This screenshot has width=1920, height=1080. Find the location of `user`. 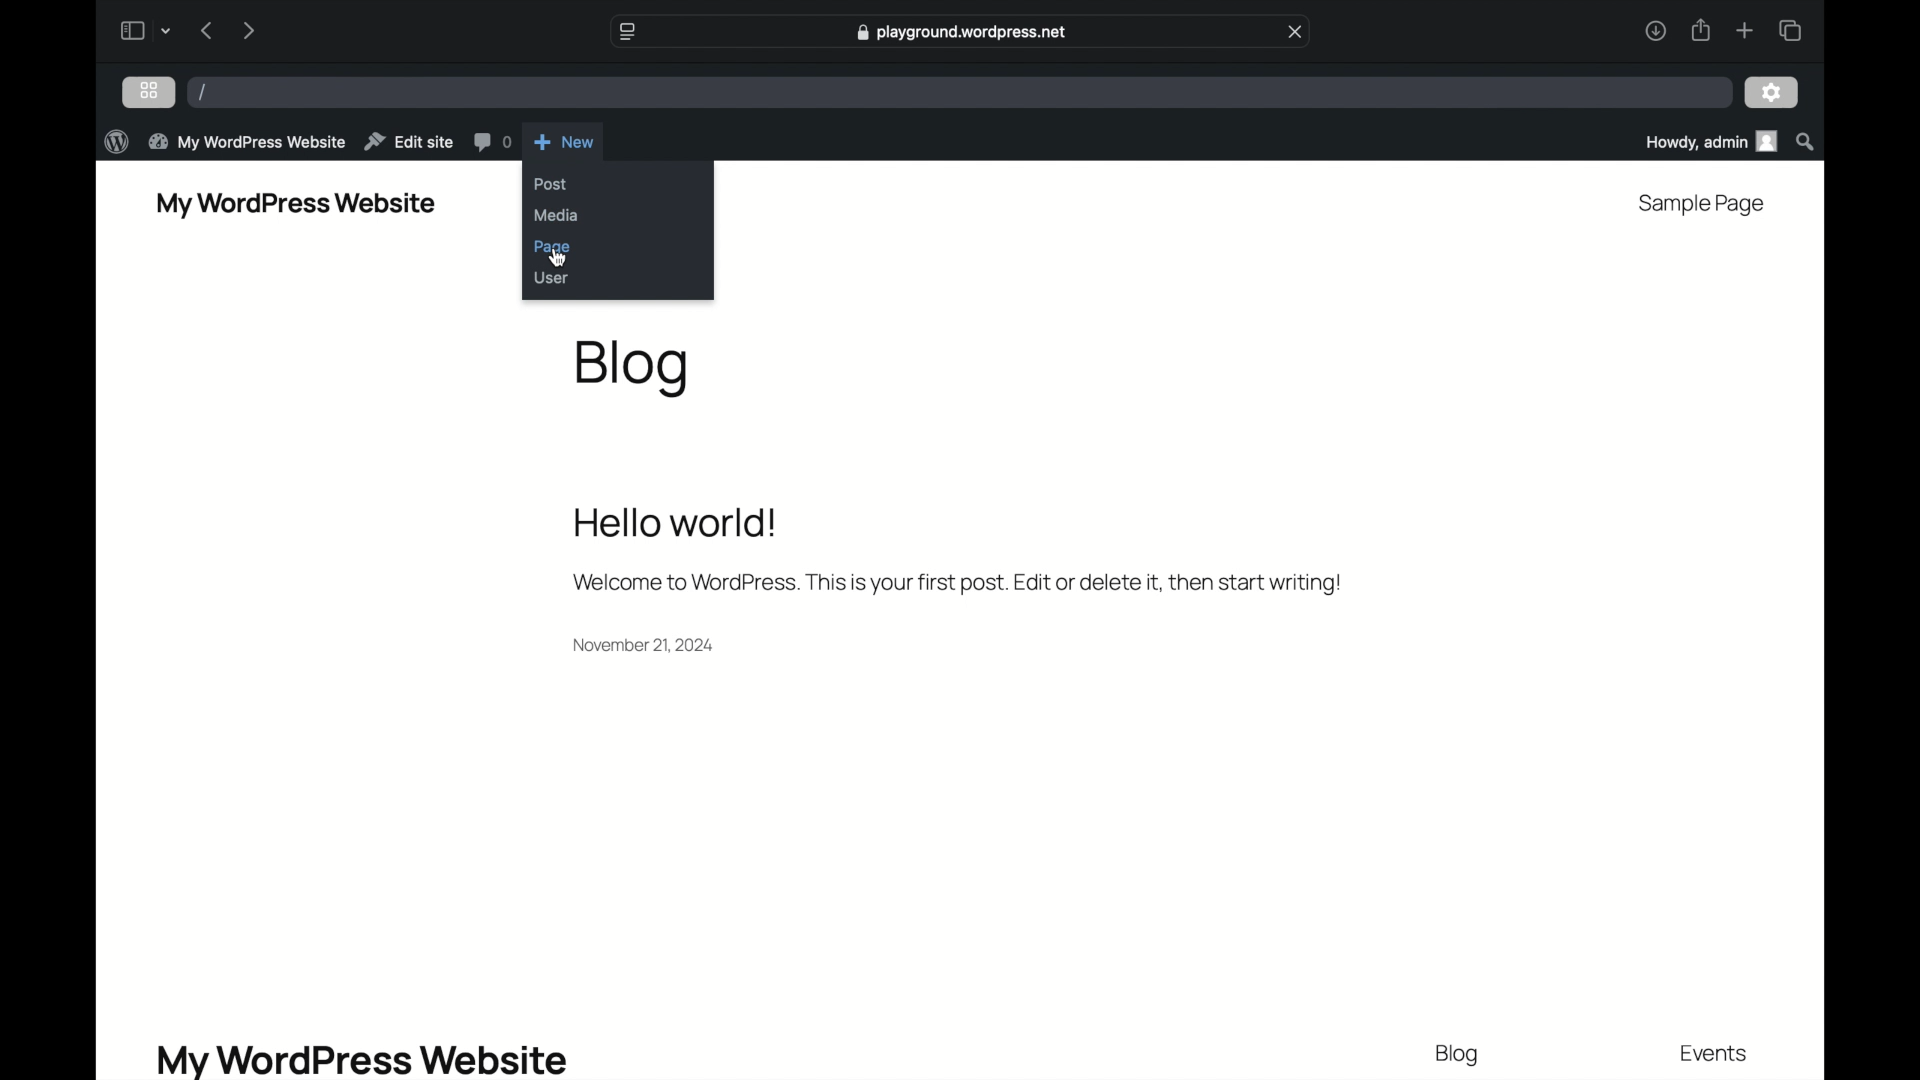

user is located at coordinates (551, 277).